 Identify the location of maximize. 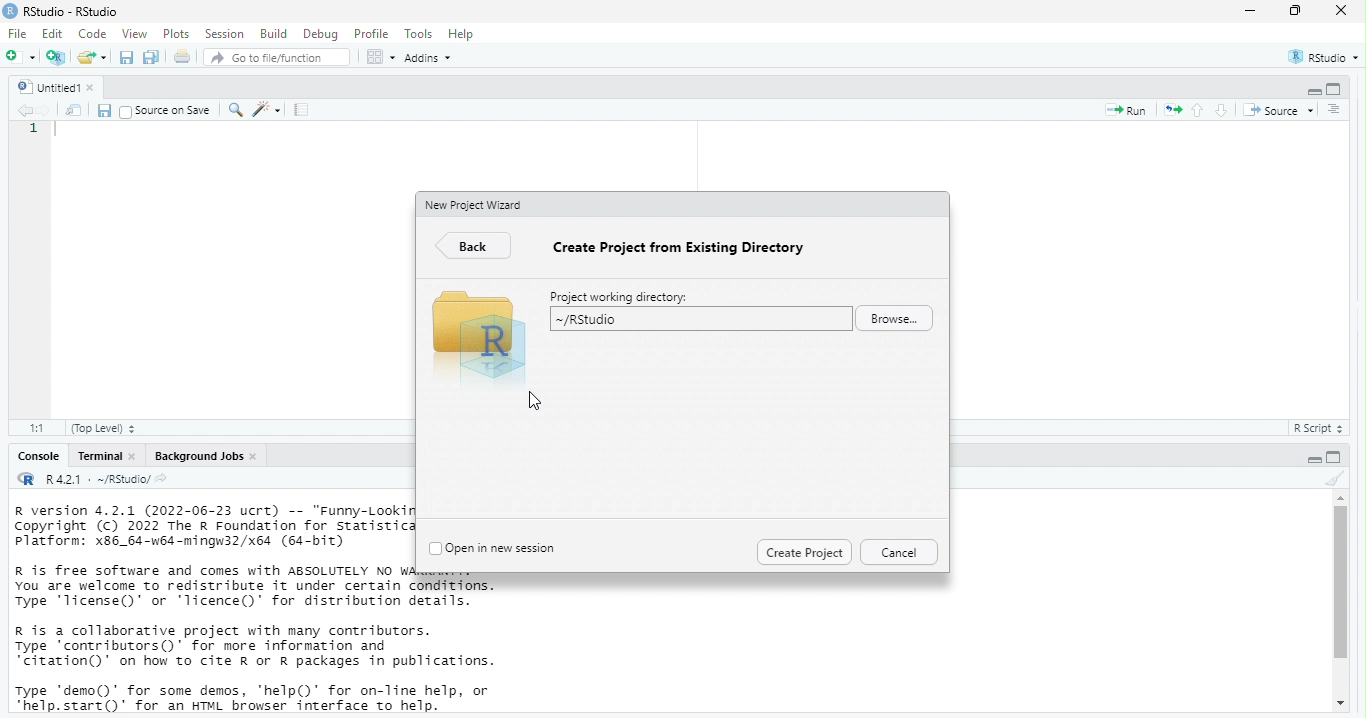
(1346, 455).